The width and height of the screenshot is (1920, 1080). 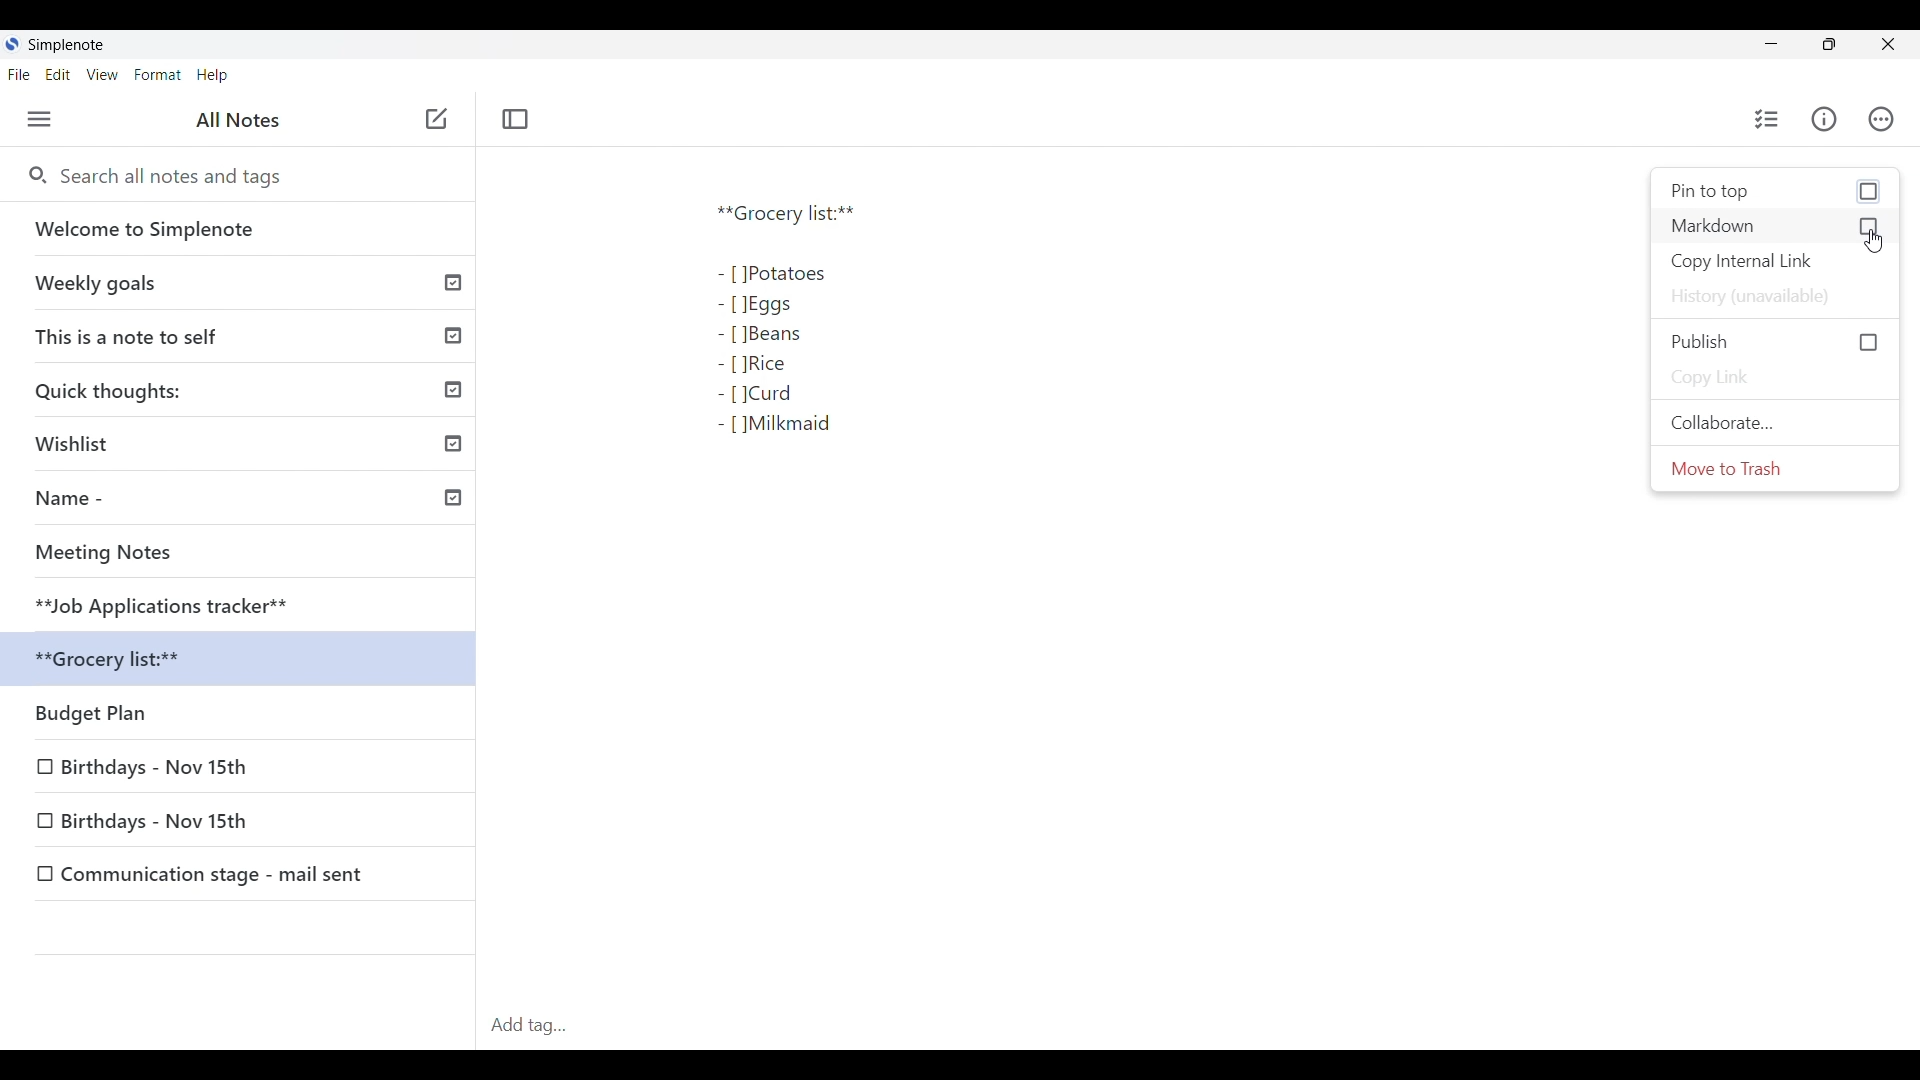 What do you see at coordinates (240, 770) in the screenshot?
I see `Birthdays - Nov 15th` at bounding box center [240, 770].